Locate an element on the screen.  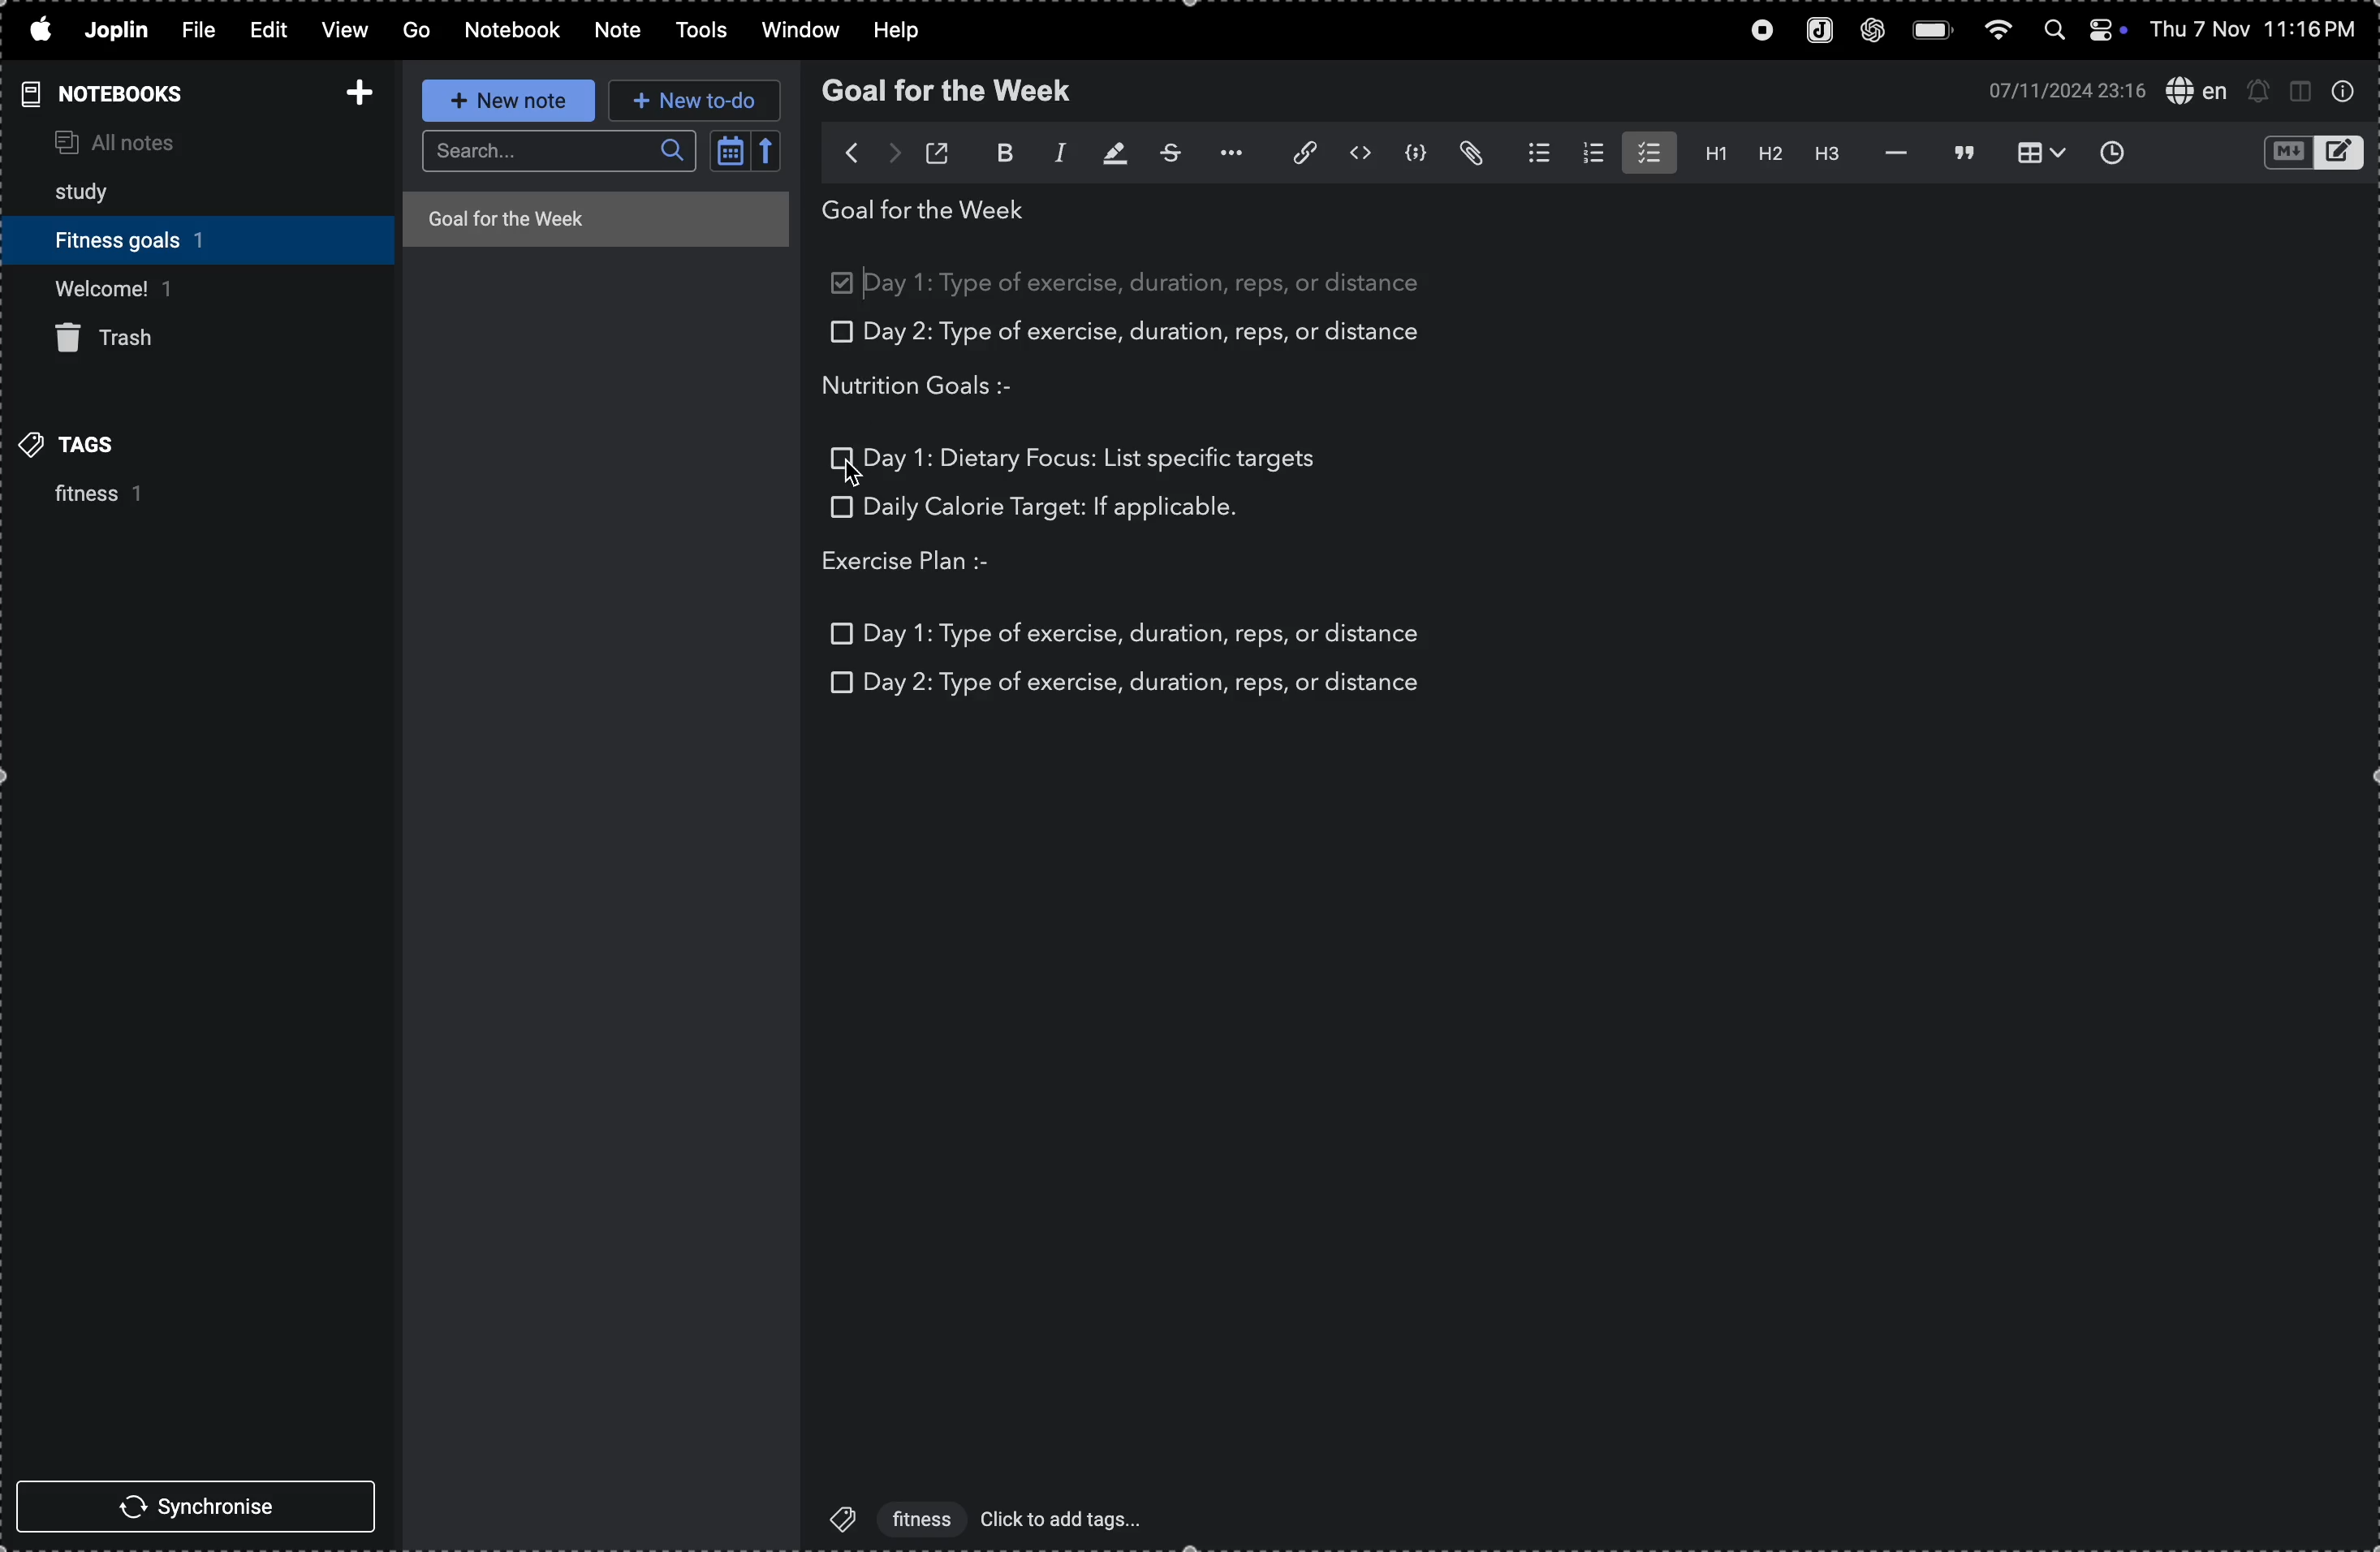
exercise plan :- is located at coordinates (926, 563).